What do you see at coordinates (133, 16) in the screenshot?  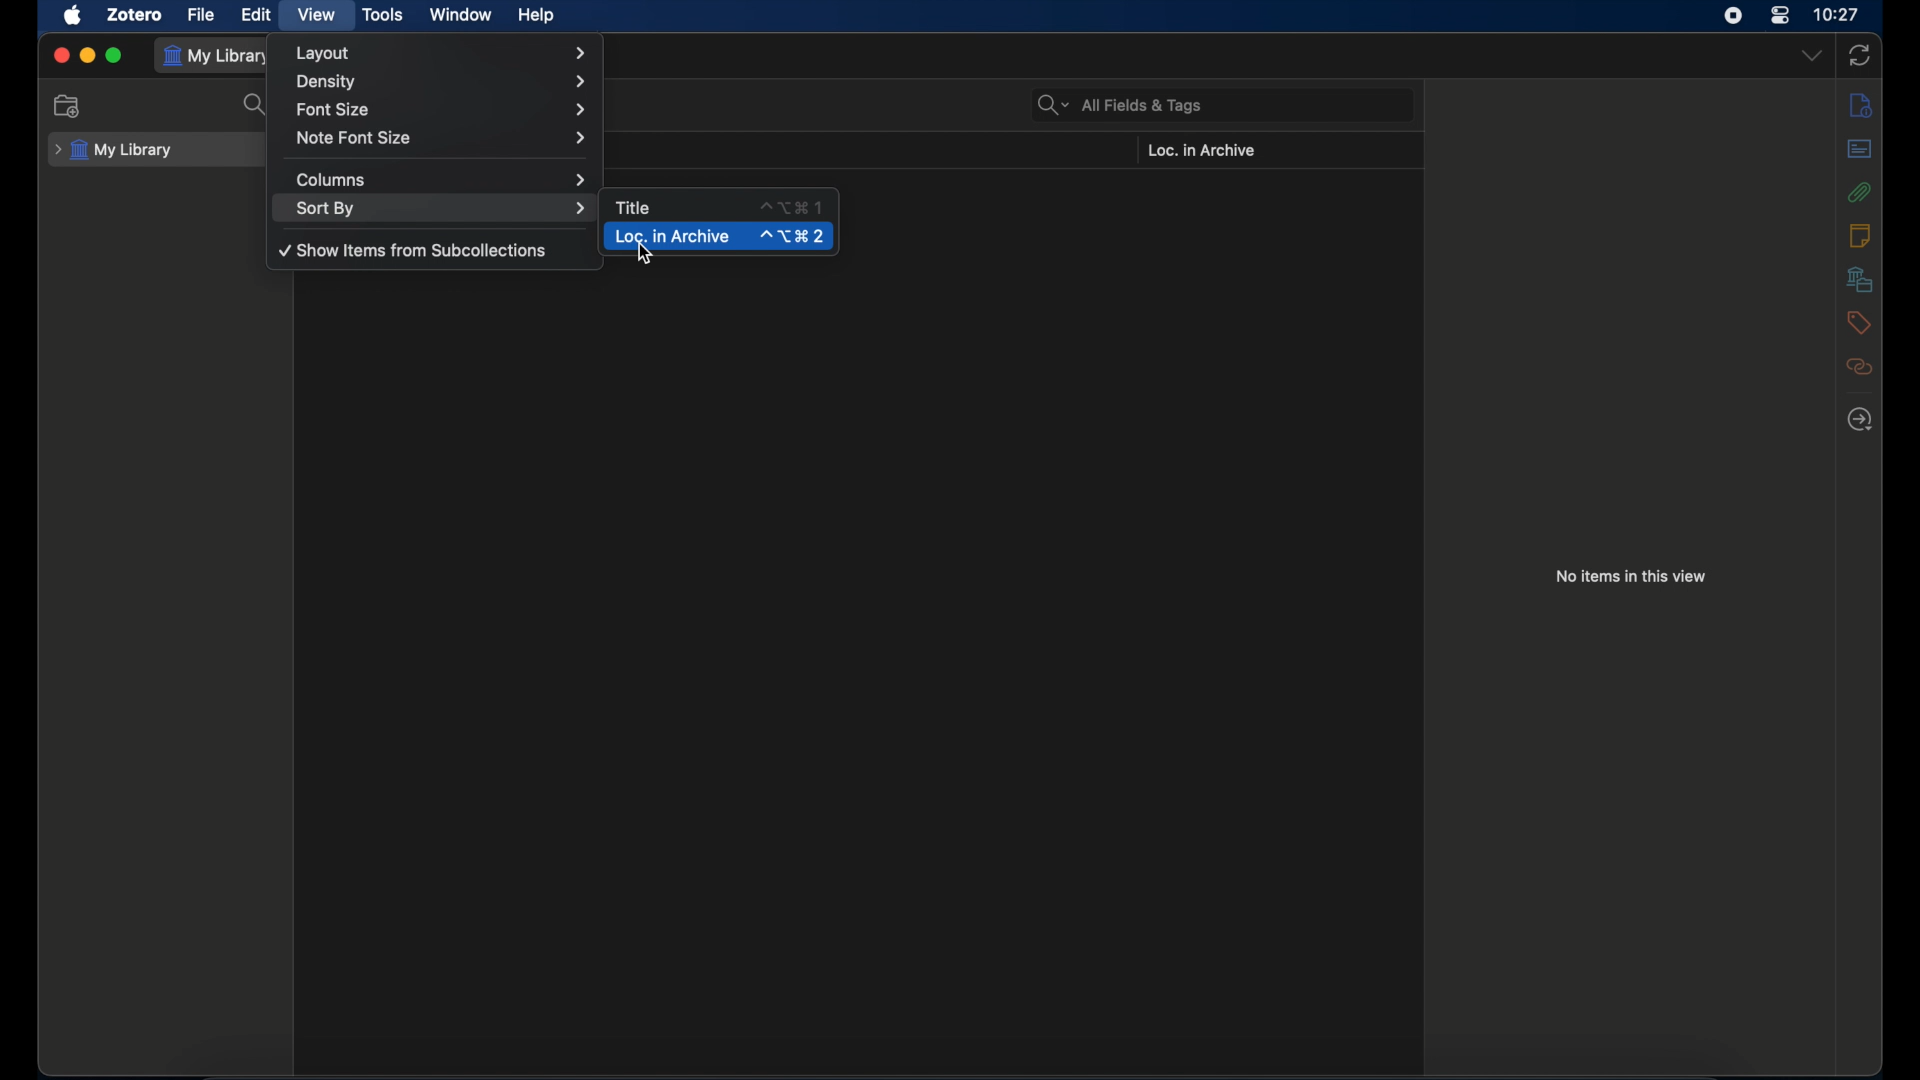 I see `zotero` at bounding box center [133, 16].